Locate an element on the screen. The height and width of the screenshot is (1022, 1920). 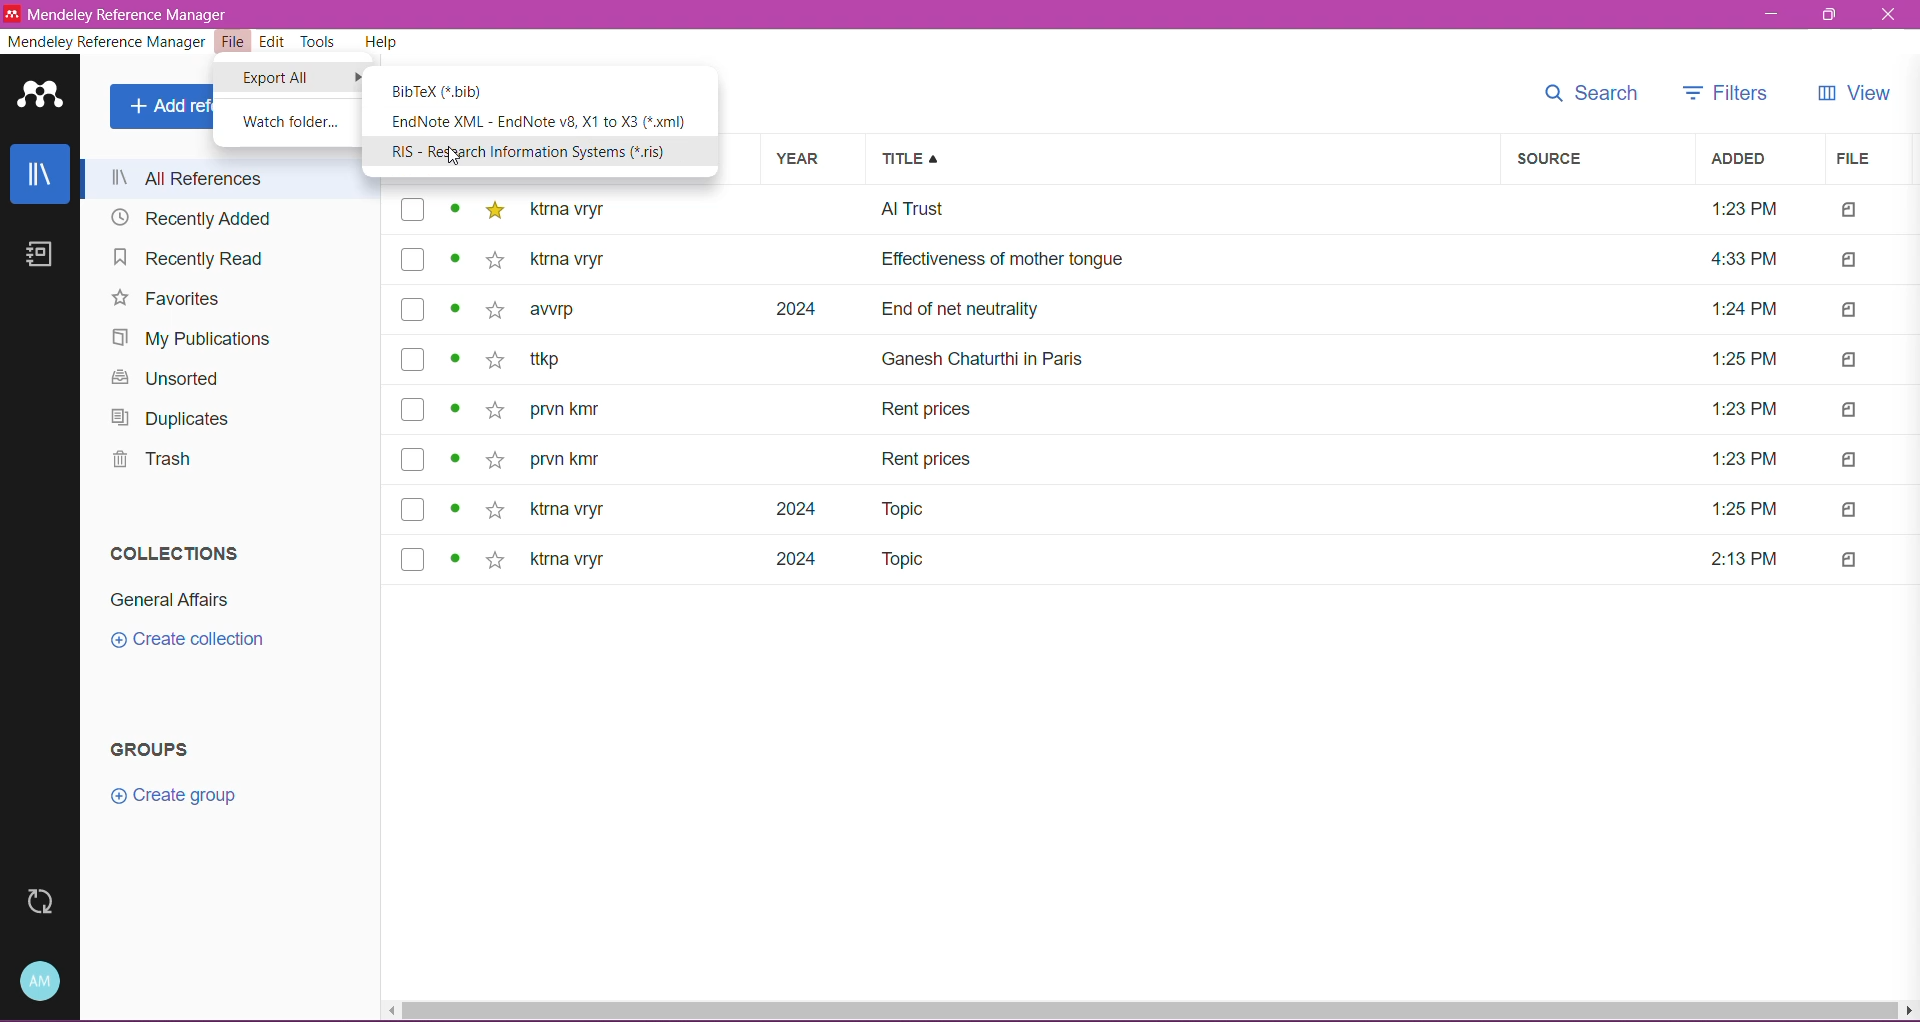
Mendeley Reference Manager is located at coordinates (114, 44).